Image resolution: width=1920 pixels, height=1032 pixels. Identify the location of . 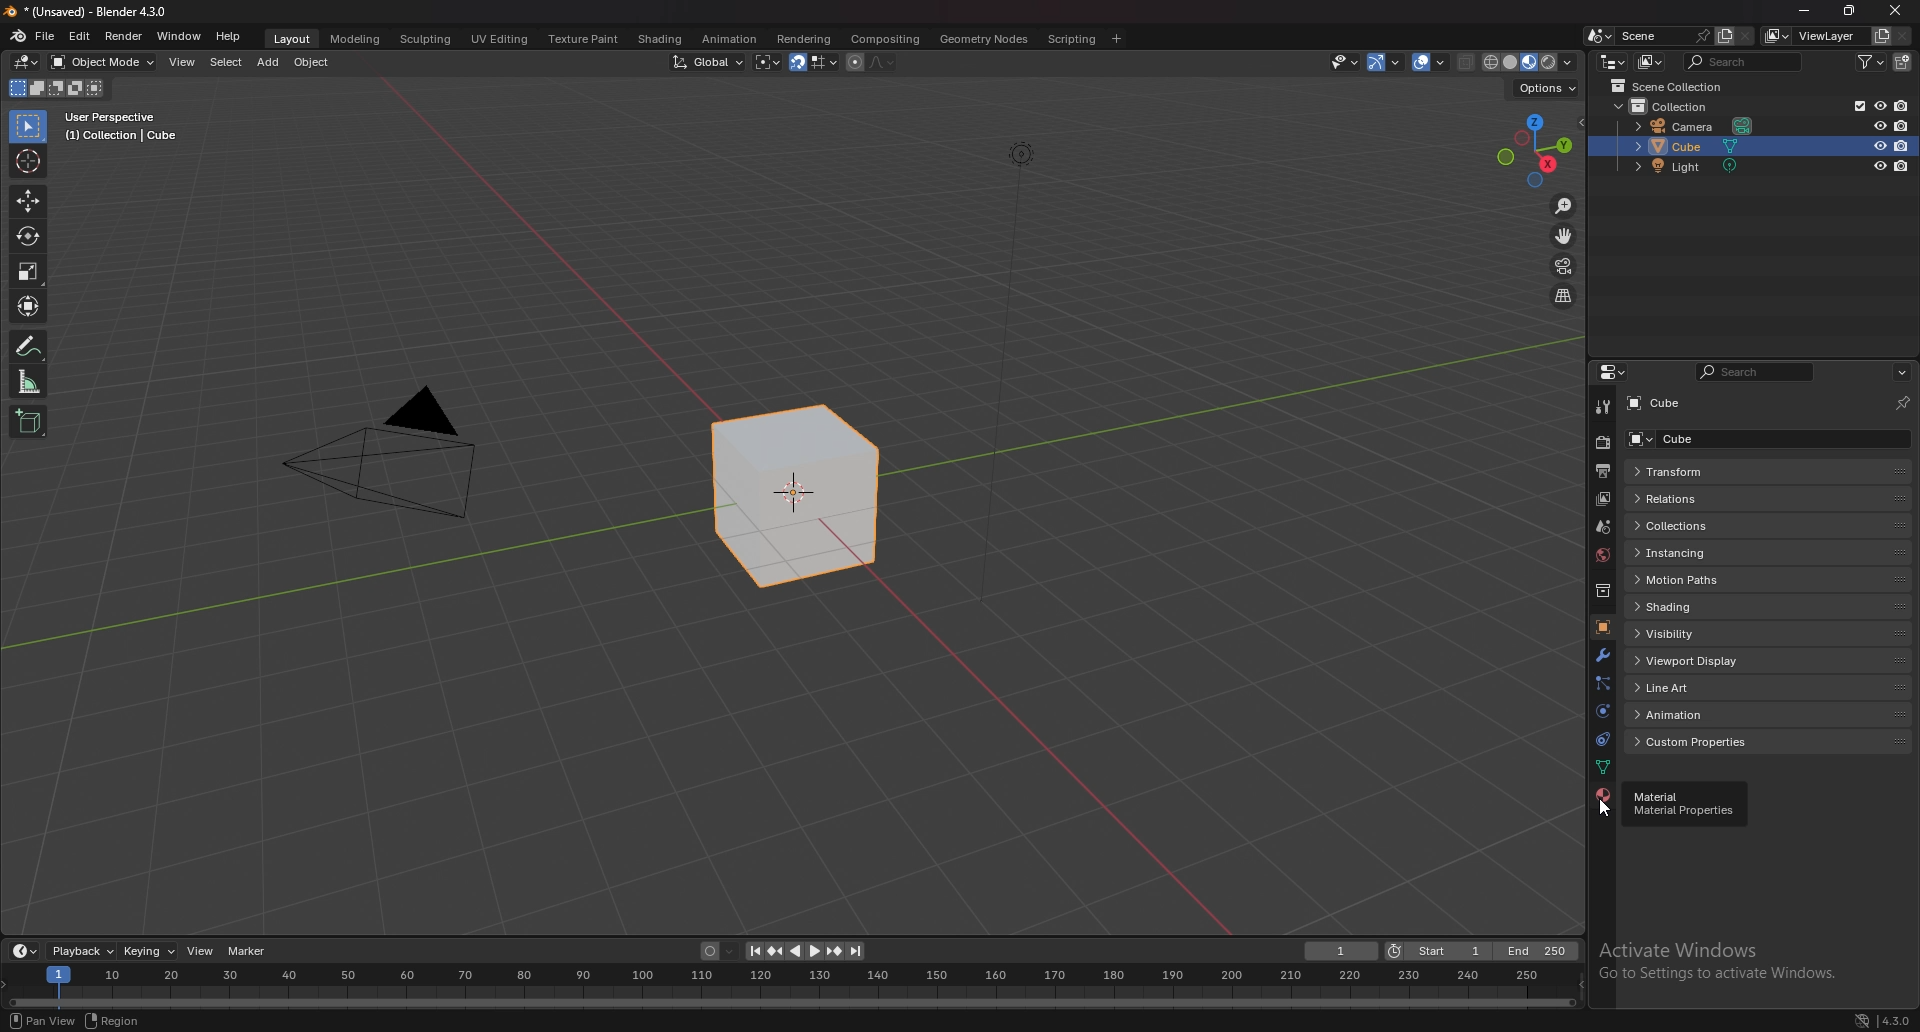
(384, 460).